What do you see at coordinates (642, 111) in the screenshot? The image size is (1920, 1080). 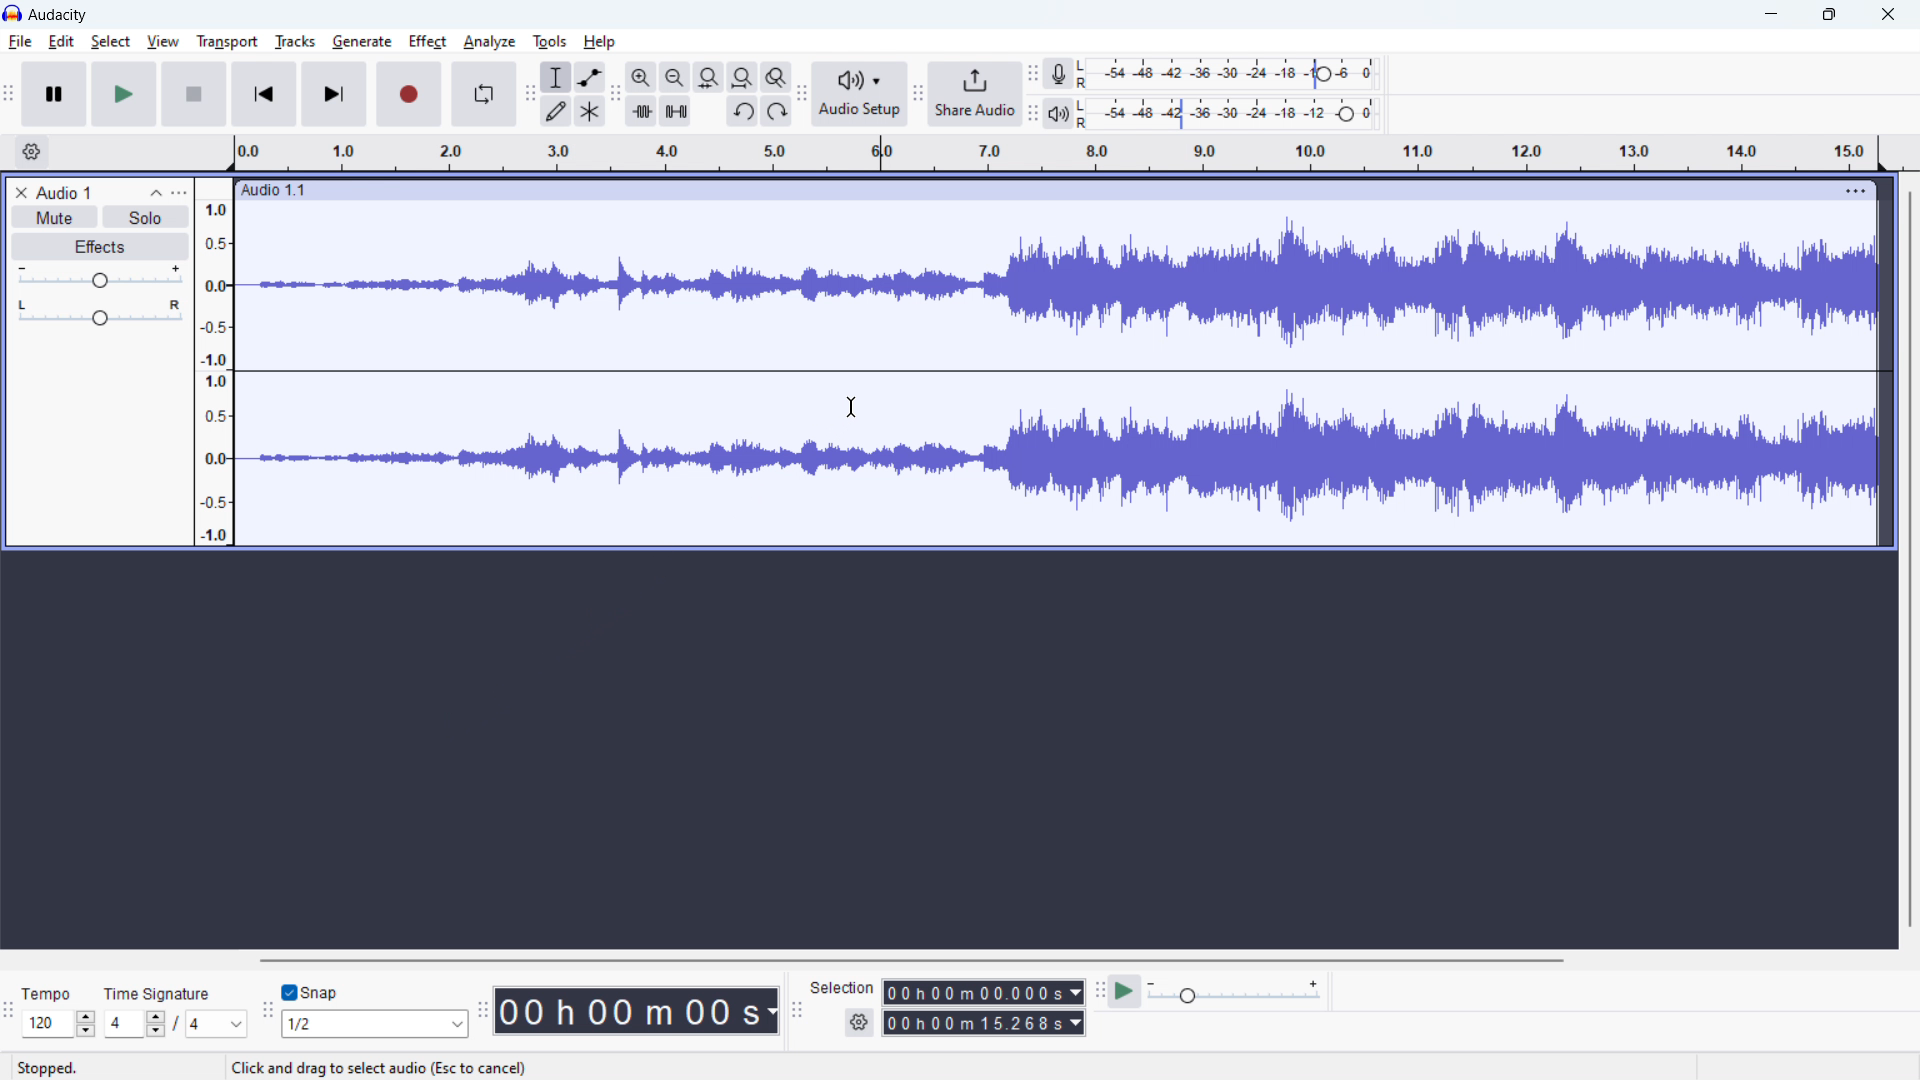 I see `trim audio outside selection` at bounding box center [642, 111].